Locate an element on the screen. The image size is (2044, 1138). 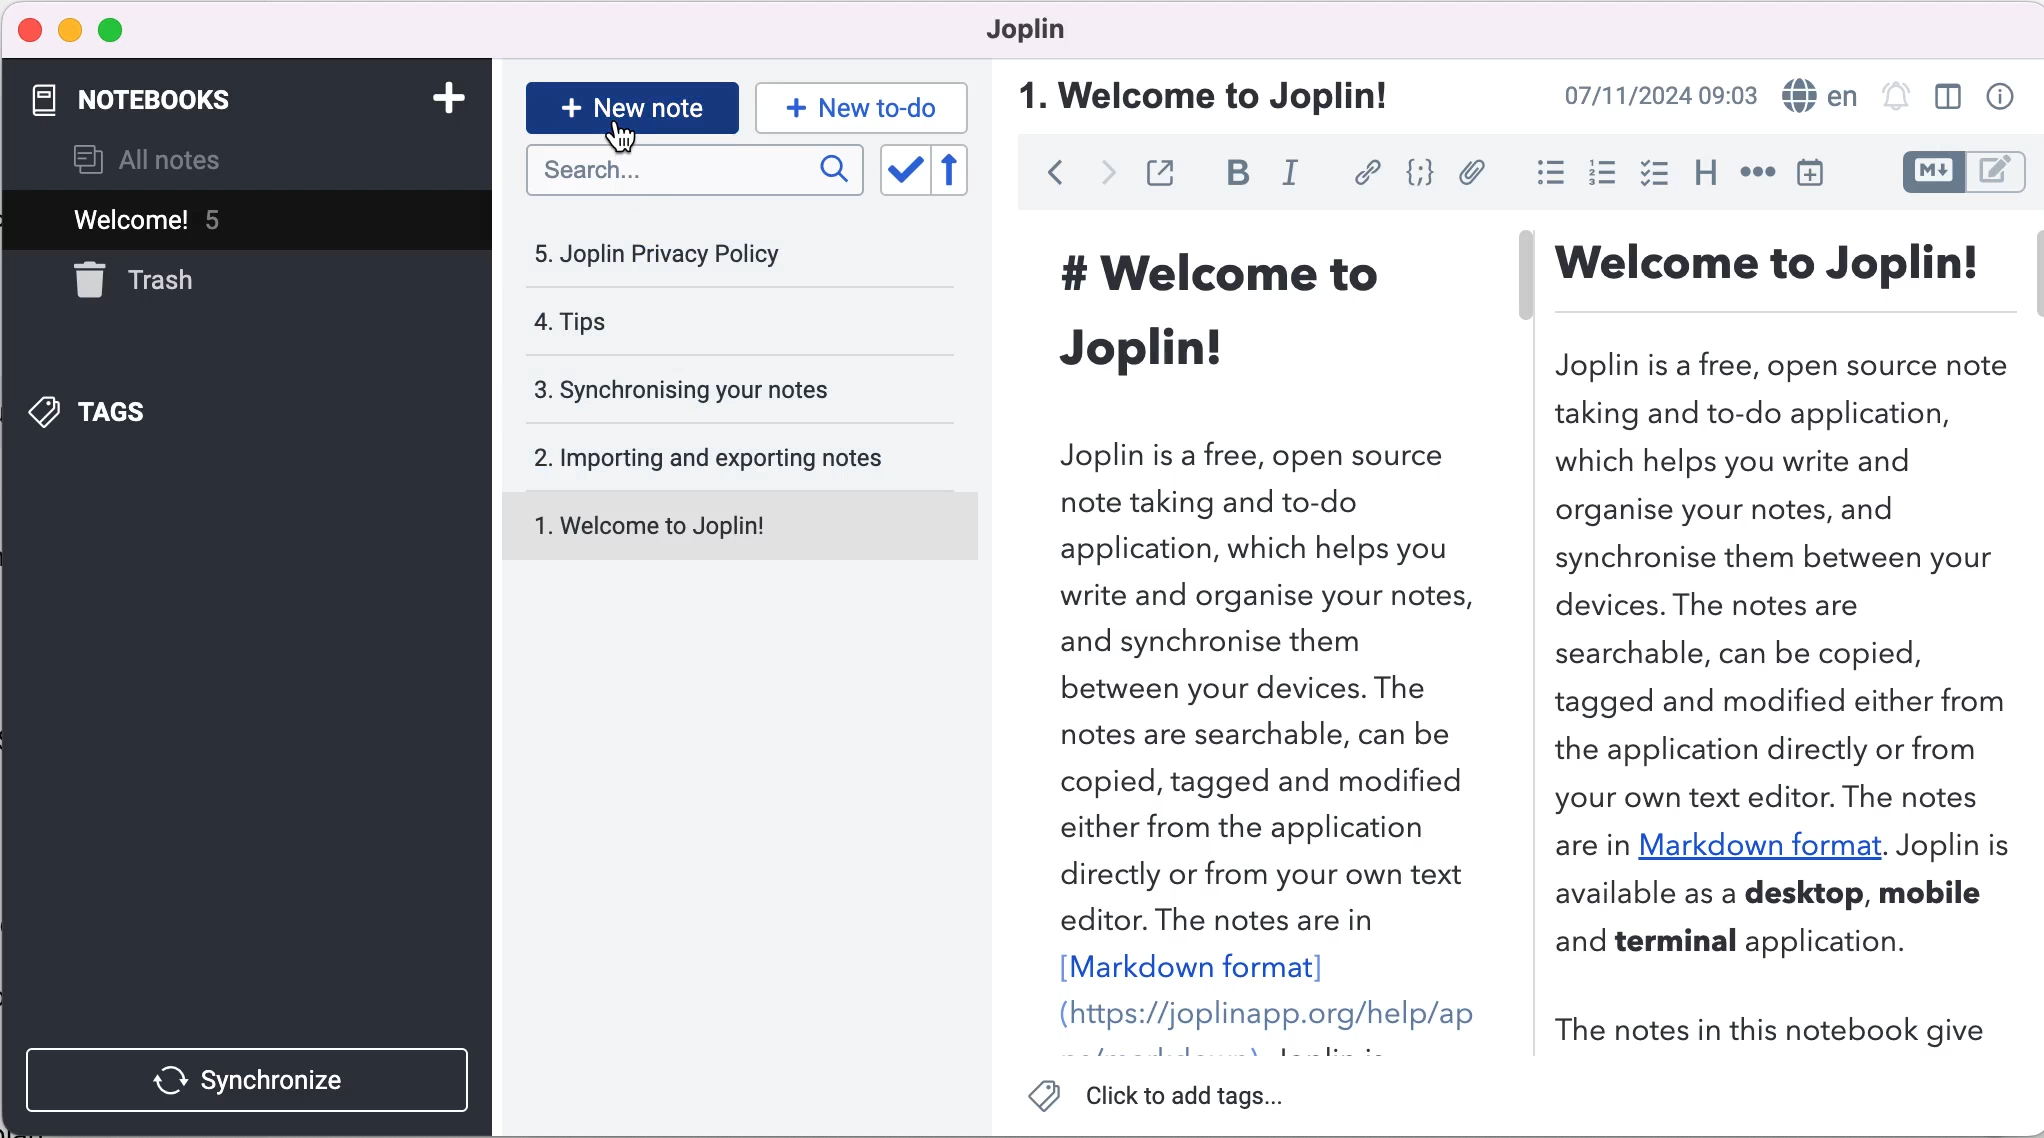
bulleted list is located at coordinates (1542, 171).